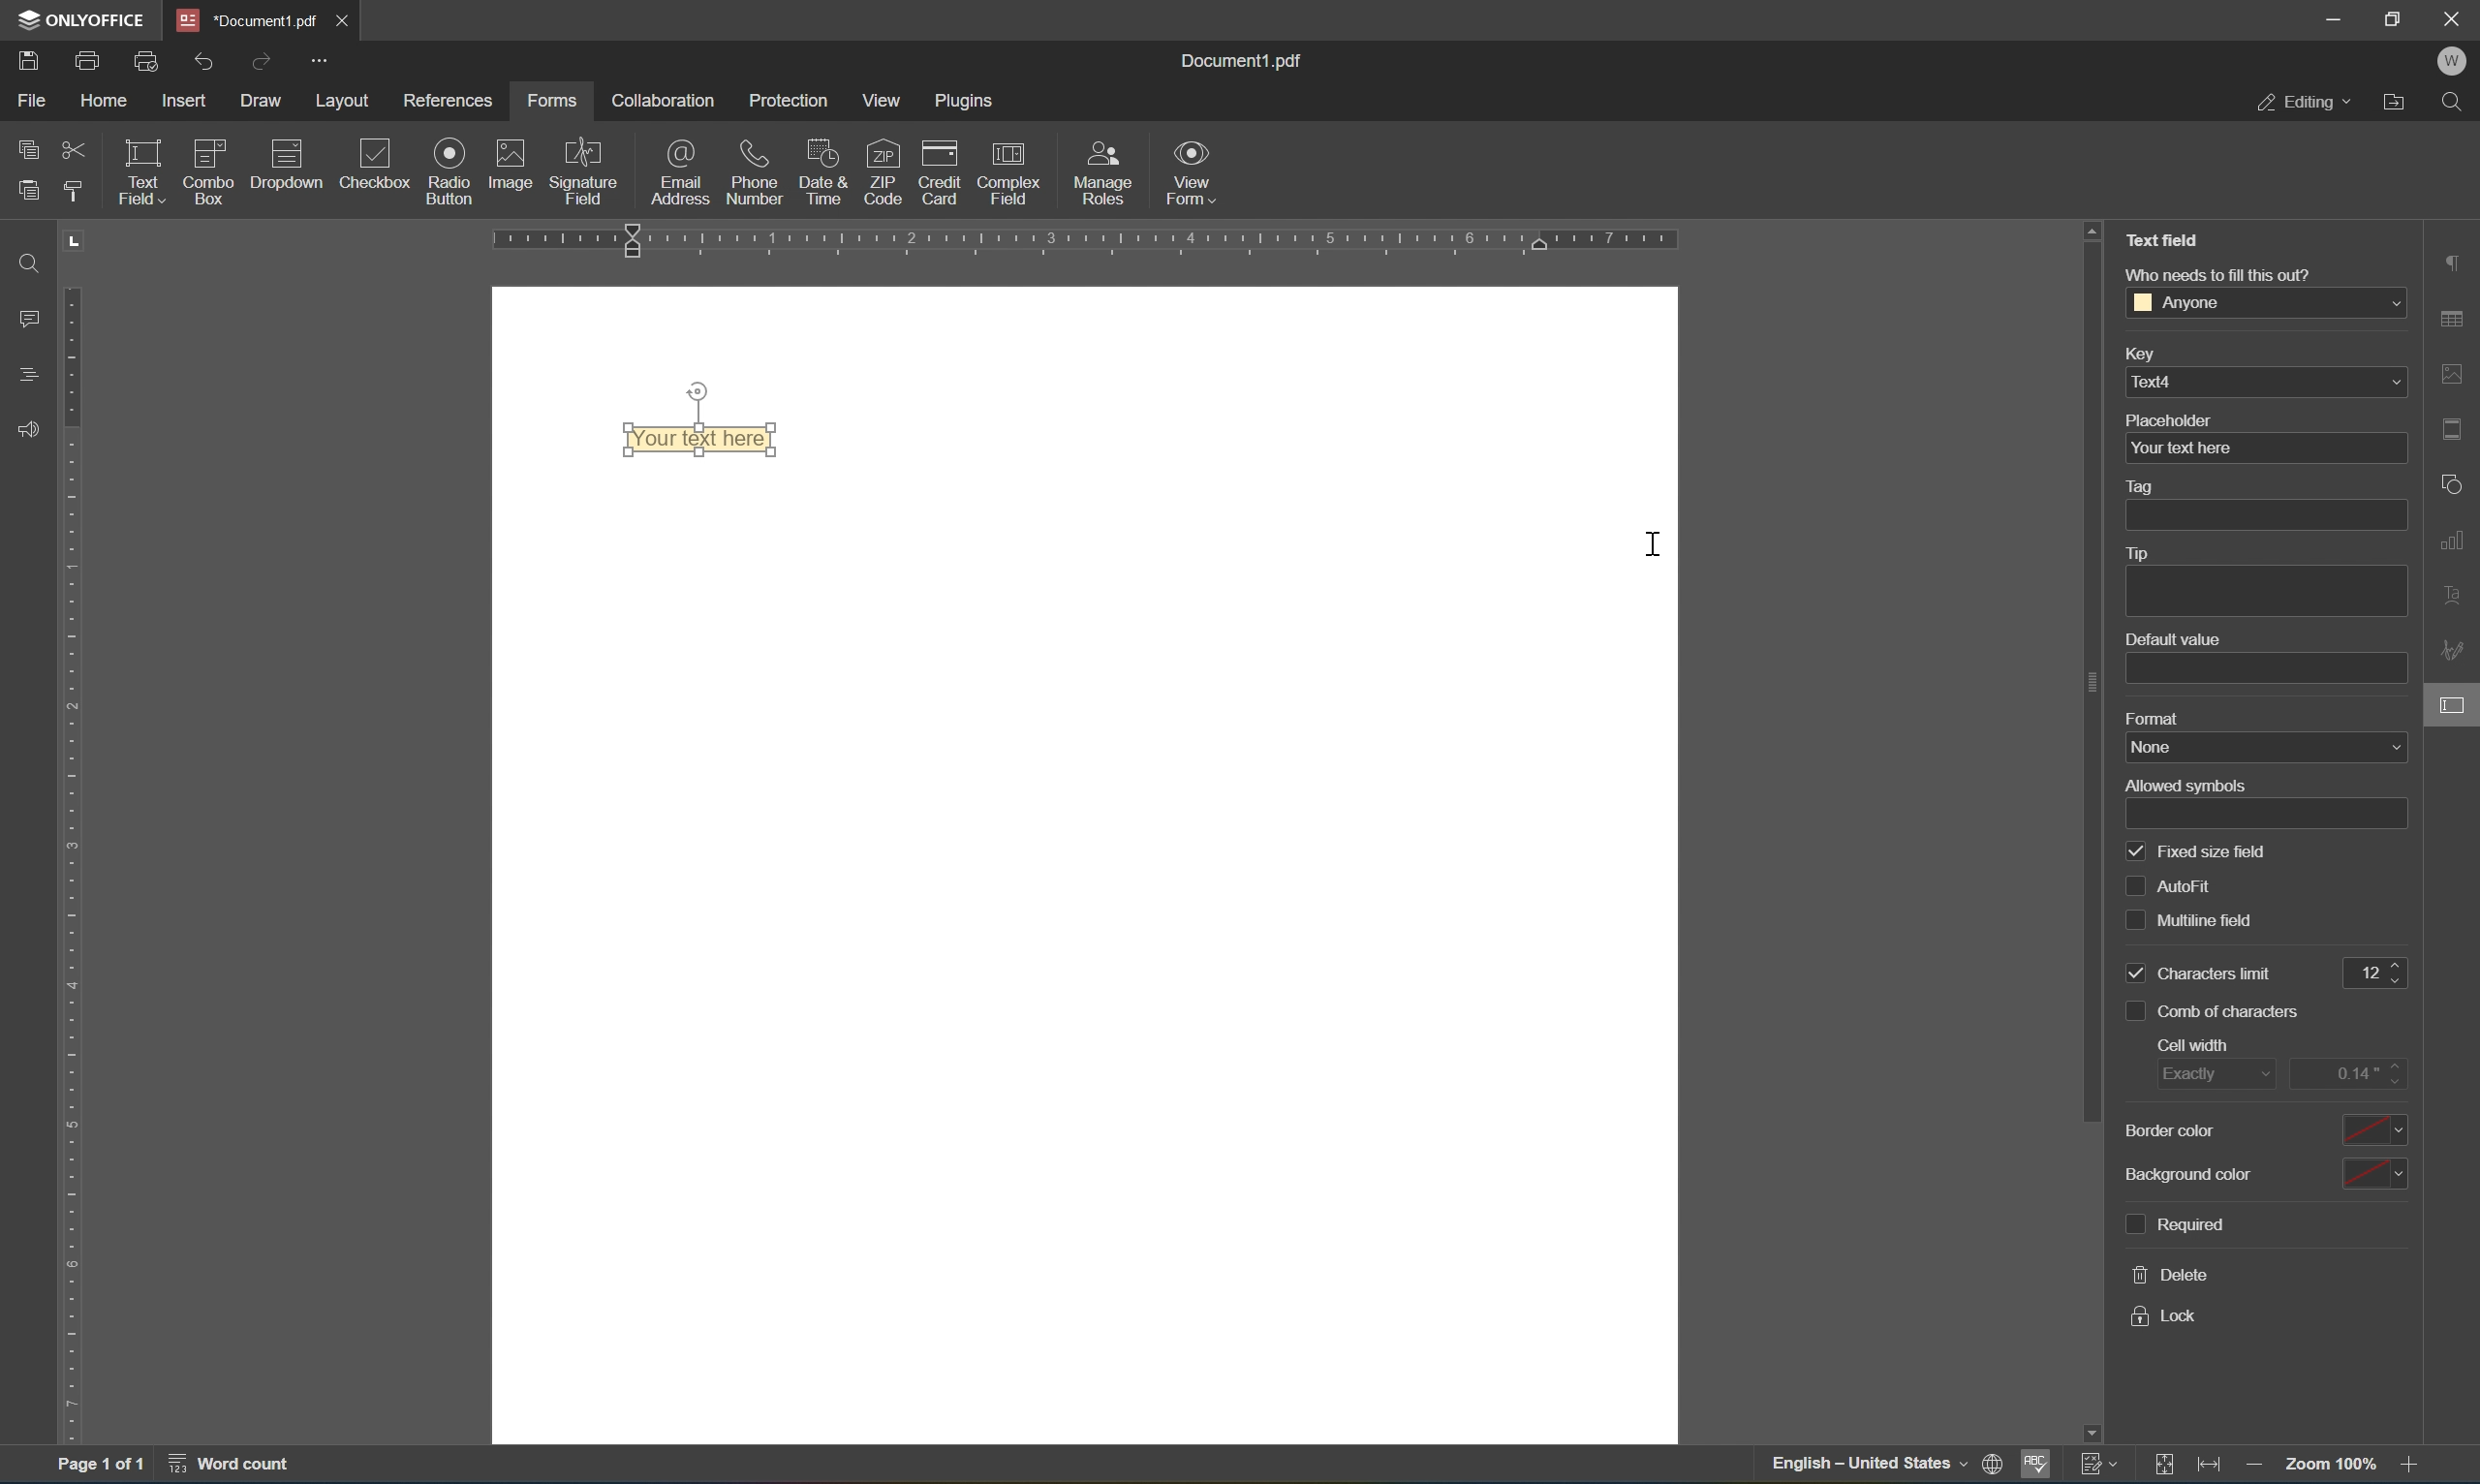  What do you see at coordinates (2263, 1173) in the screenshot?
I see `background color` at bounding box center [2263, 1173].